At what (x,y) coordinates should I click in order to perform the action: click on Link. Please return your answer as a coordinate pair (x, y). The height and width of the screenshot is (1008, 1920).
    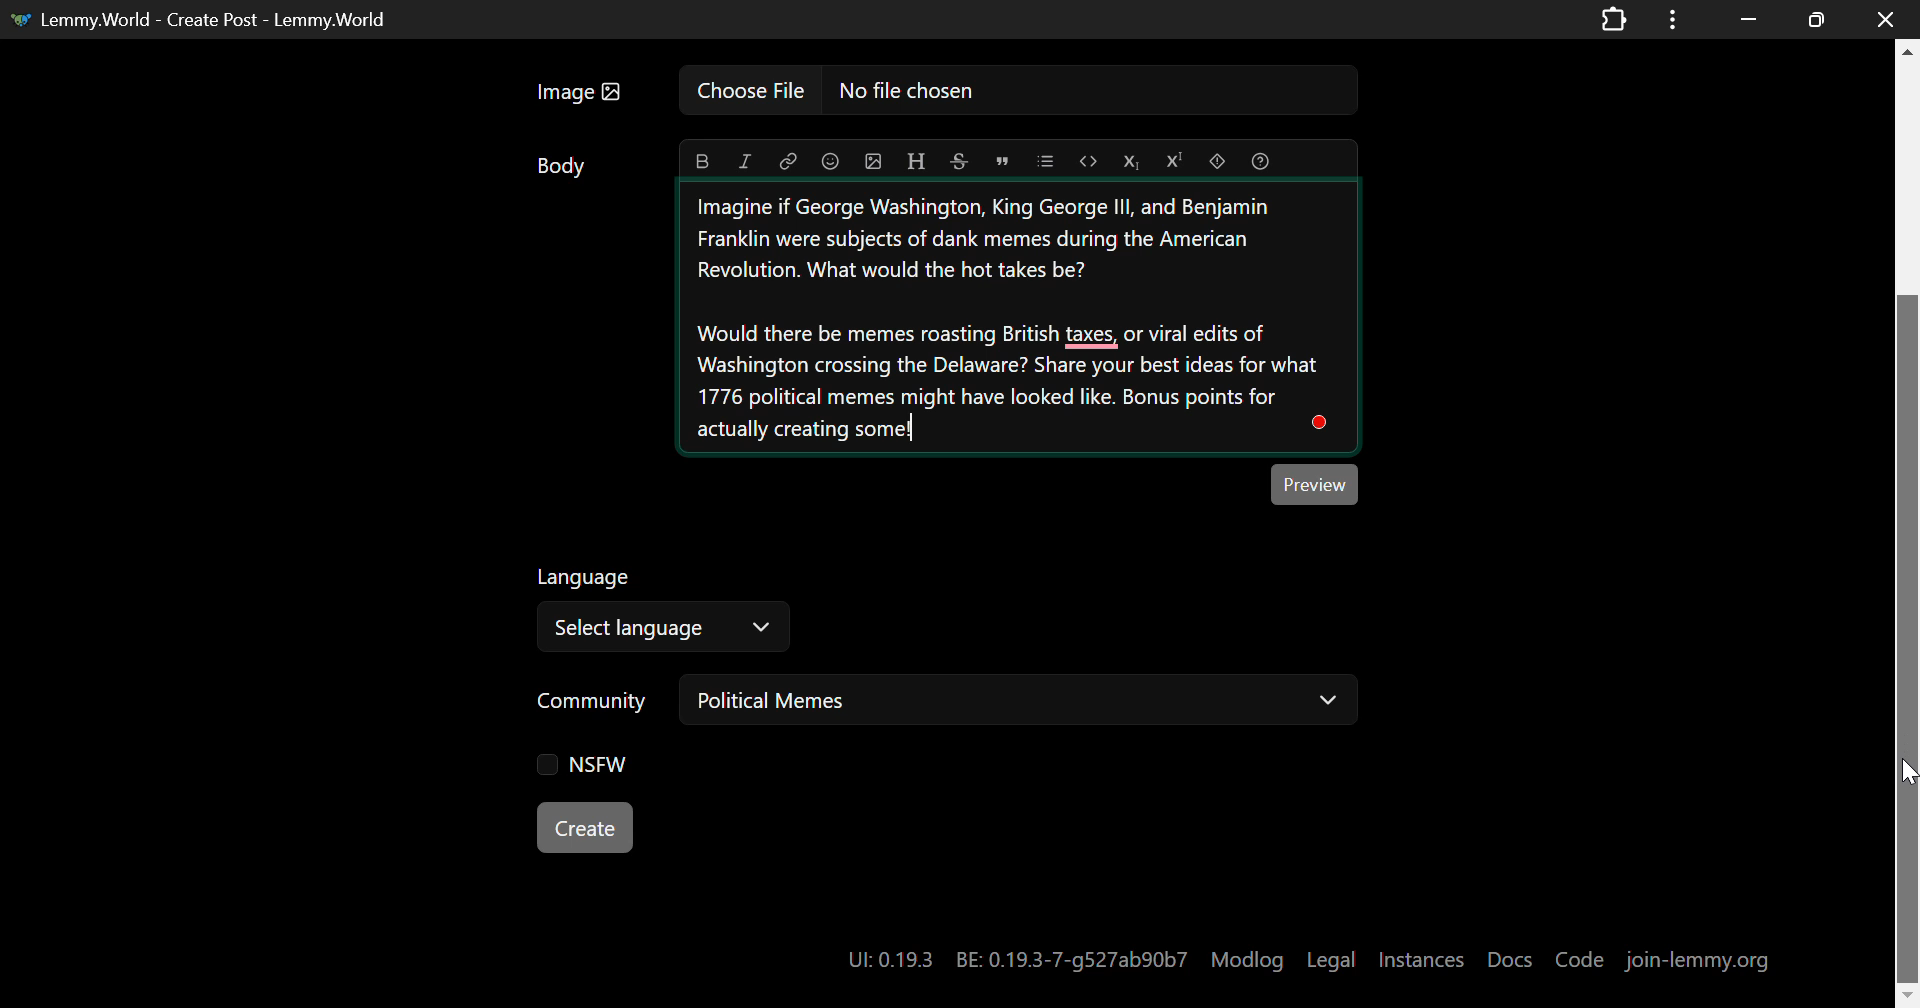
    Looking at the image, I should click on (788, 163).